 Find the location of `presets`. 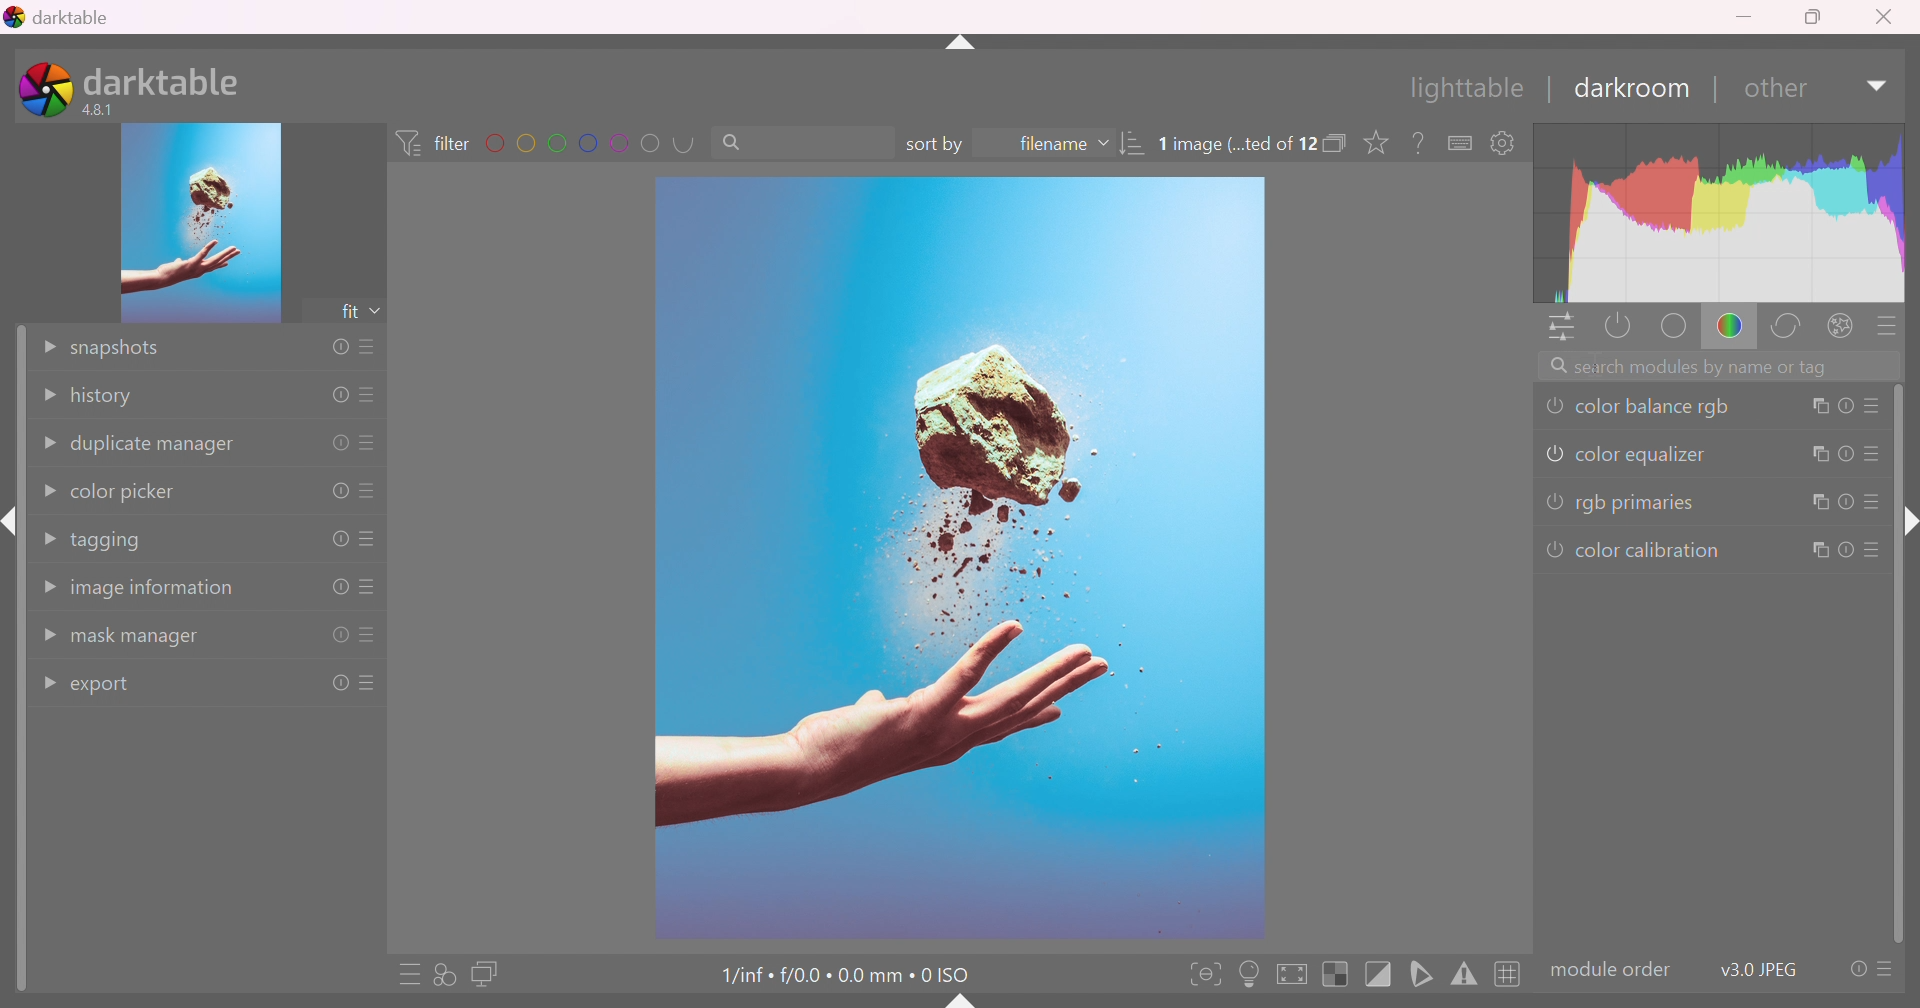

presets is located at coordinates (373, 443).